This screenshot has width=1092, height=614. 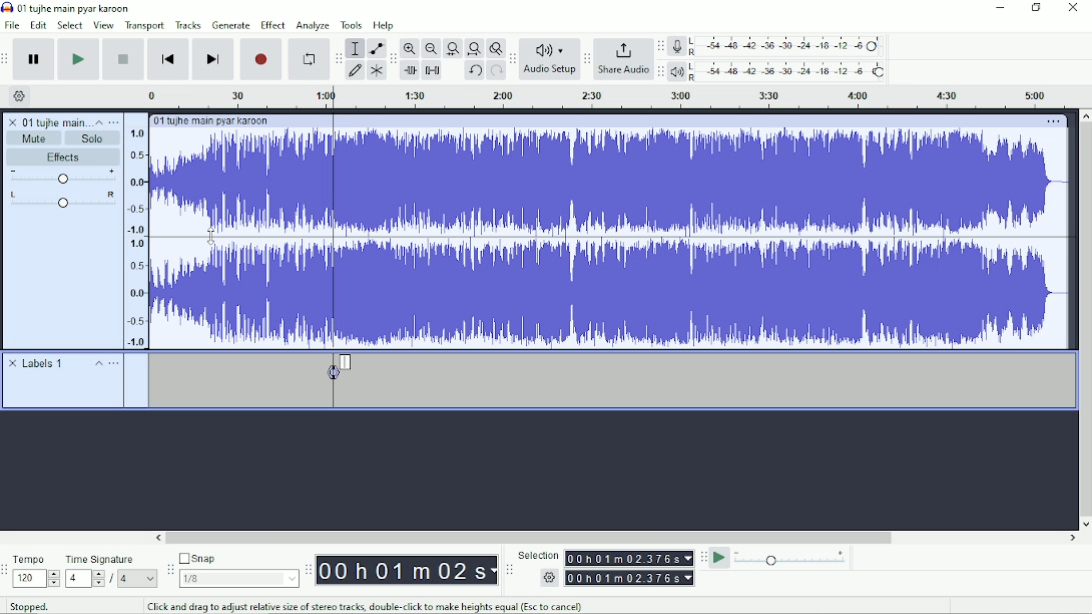 What do you see at coordinates (779, 71) in the screenshot?
I see `Playback meter` at bounding box center [779, 71].